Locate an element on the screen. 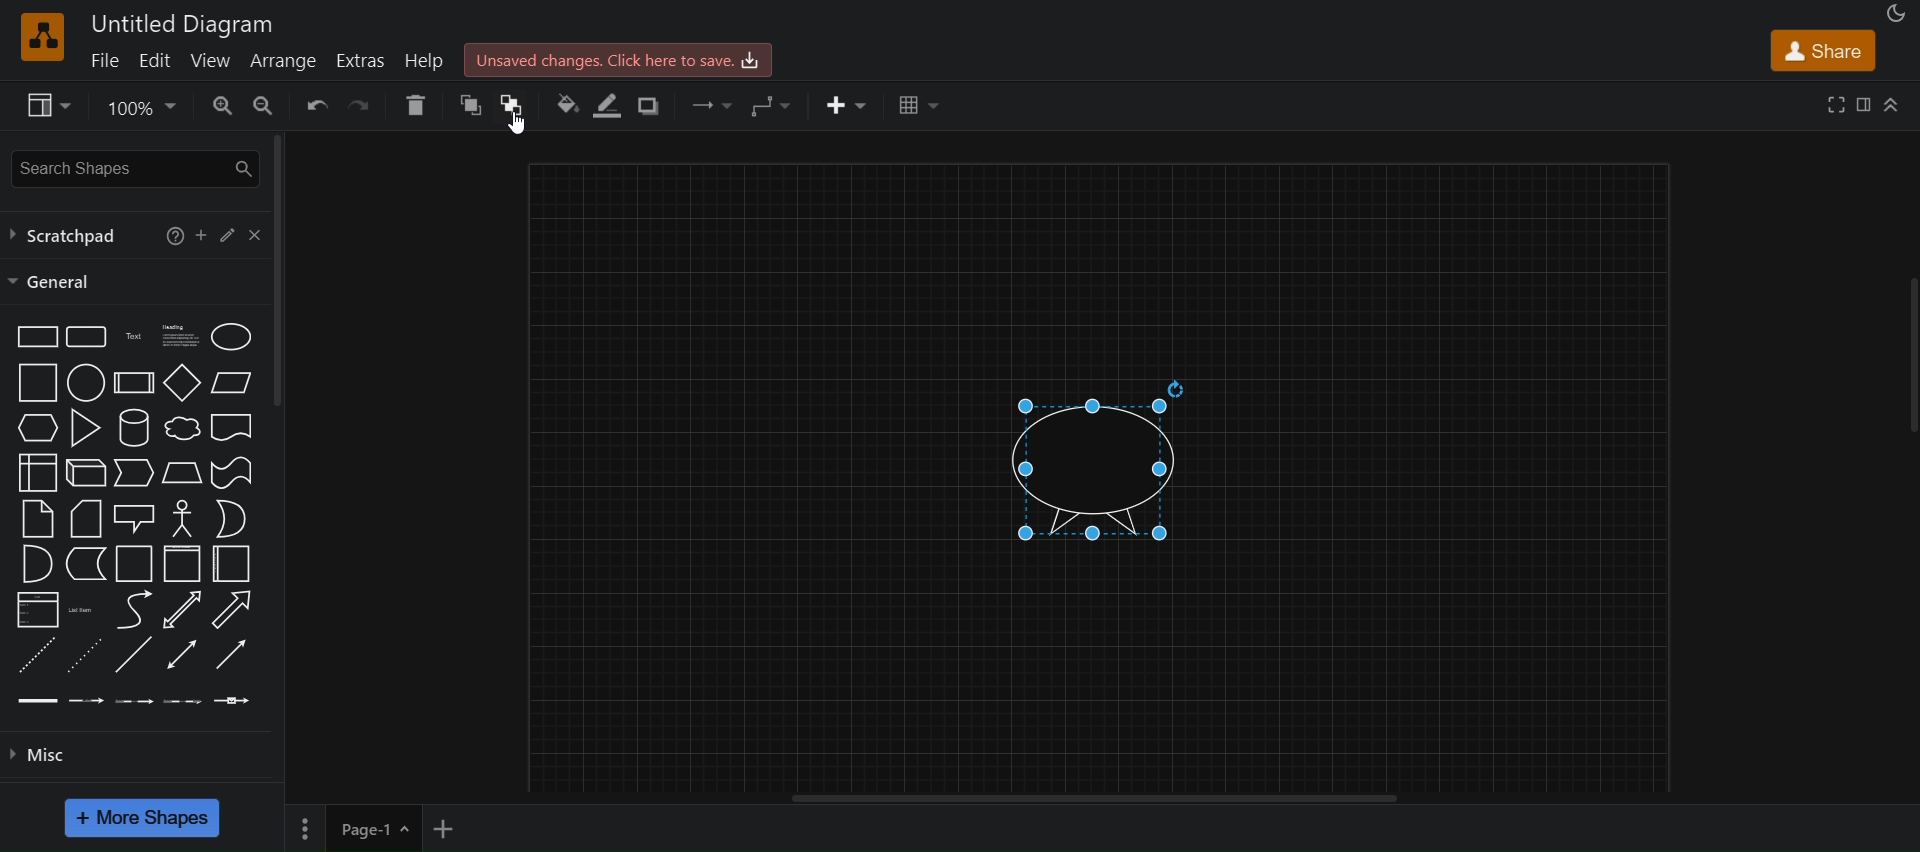  redo is located at coordinates (364, 105).